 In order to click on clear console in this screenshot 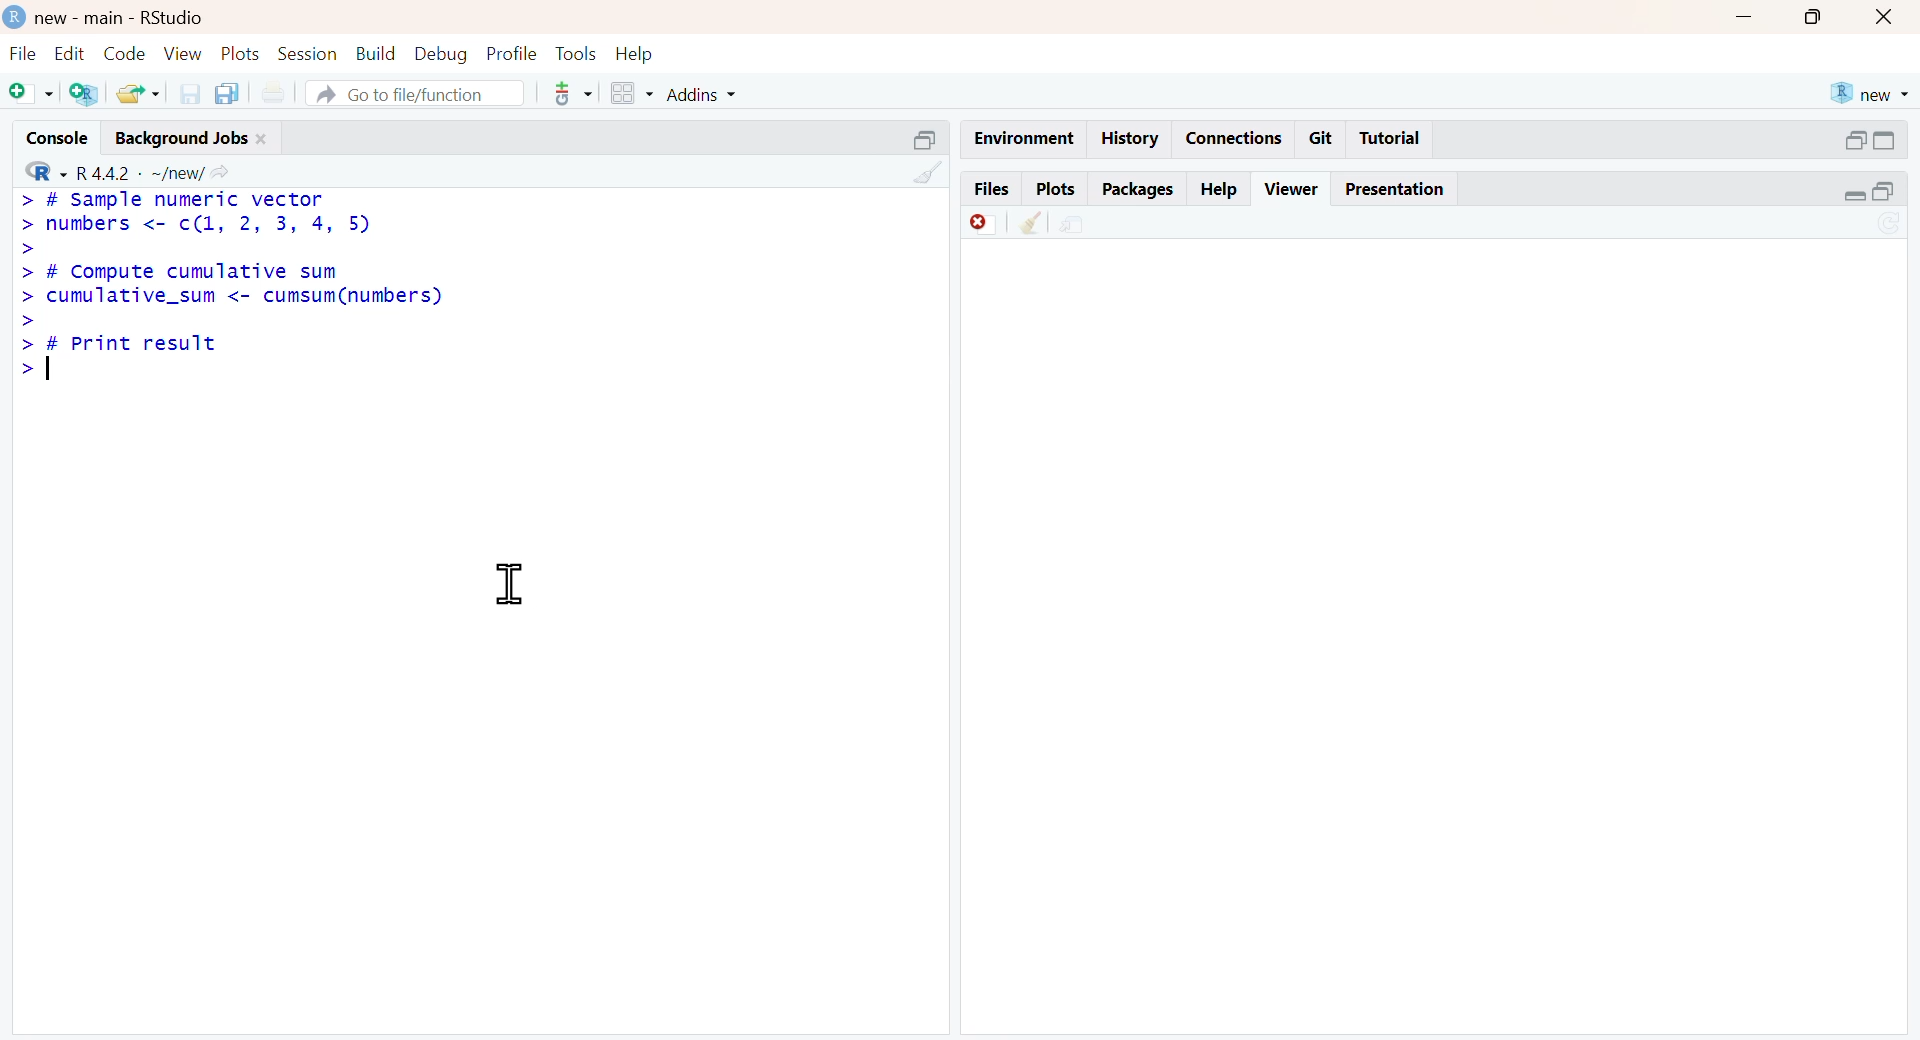, I will do `click(929, 171)`.